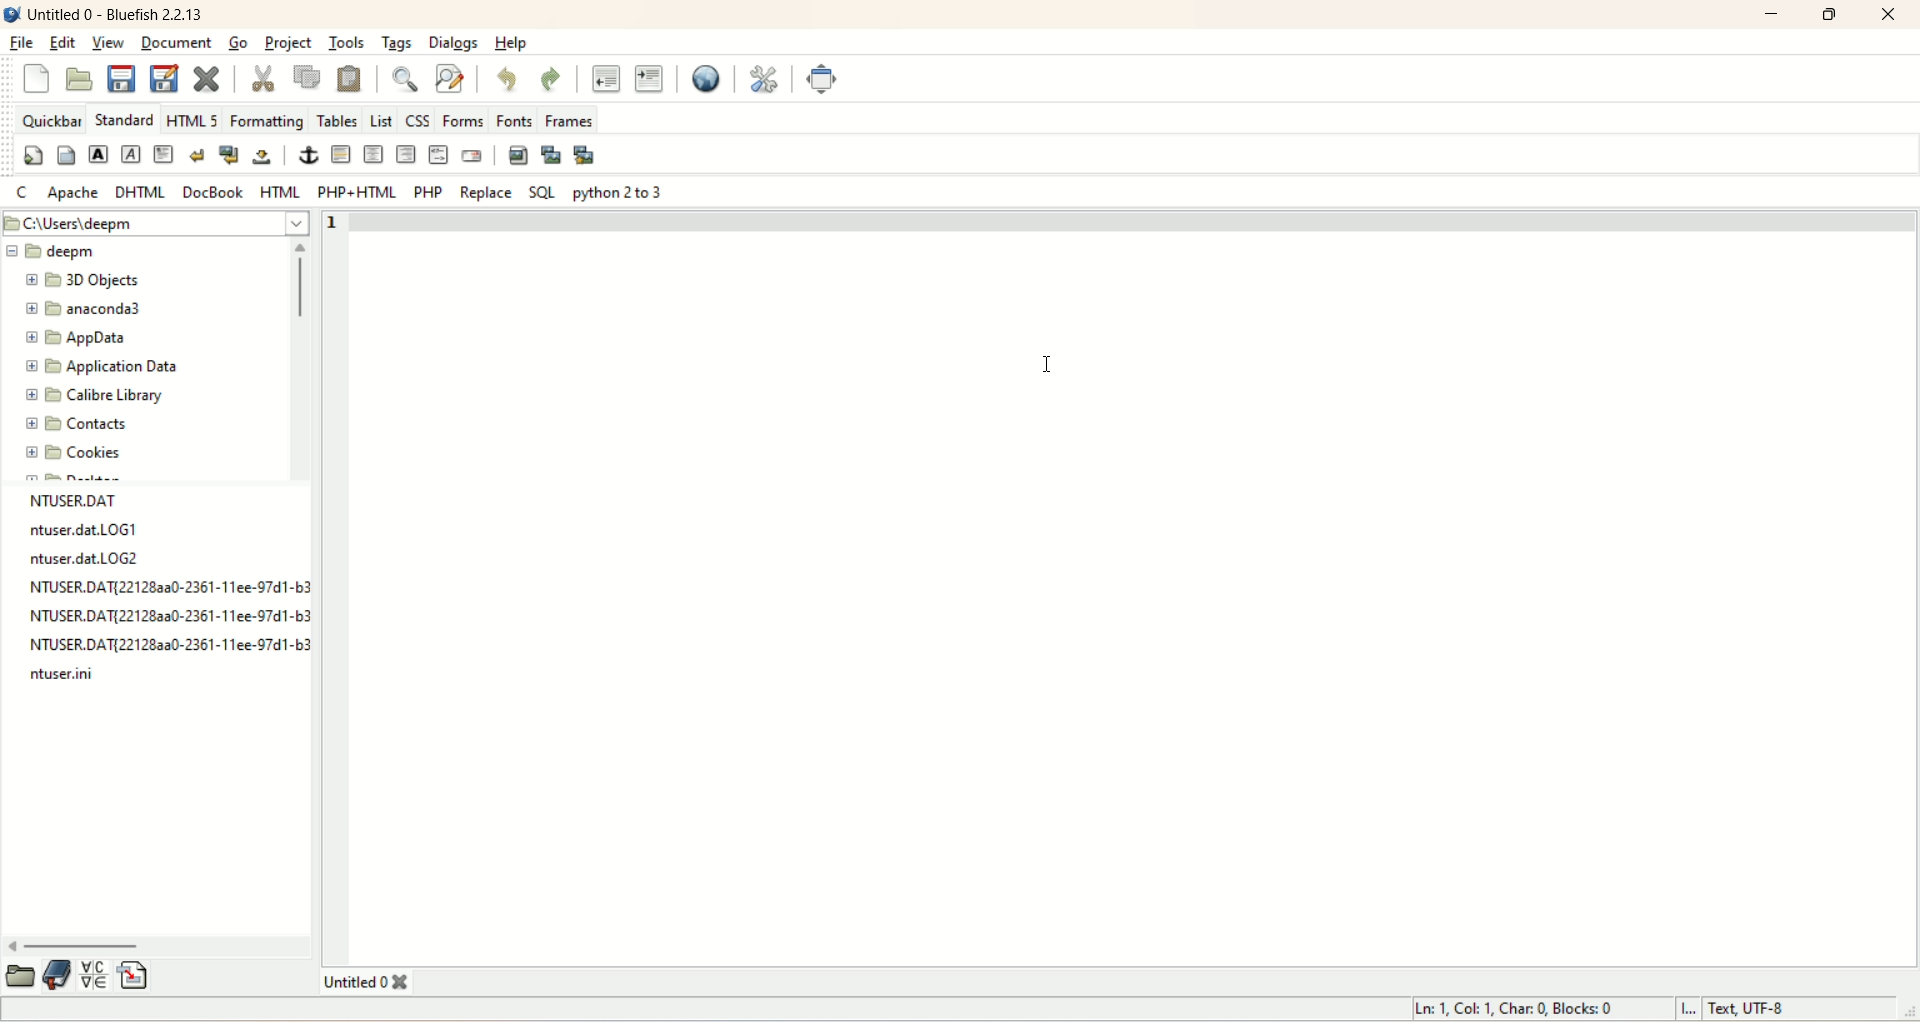 Image resolution: width=1920 pixels, height=1022 pixels. I want to click on file, so click(96, 529).